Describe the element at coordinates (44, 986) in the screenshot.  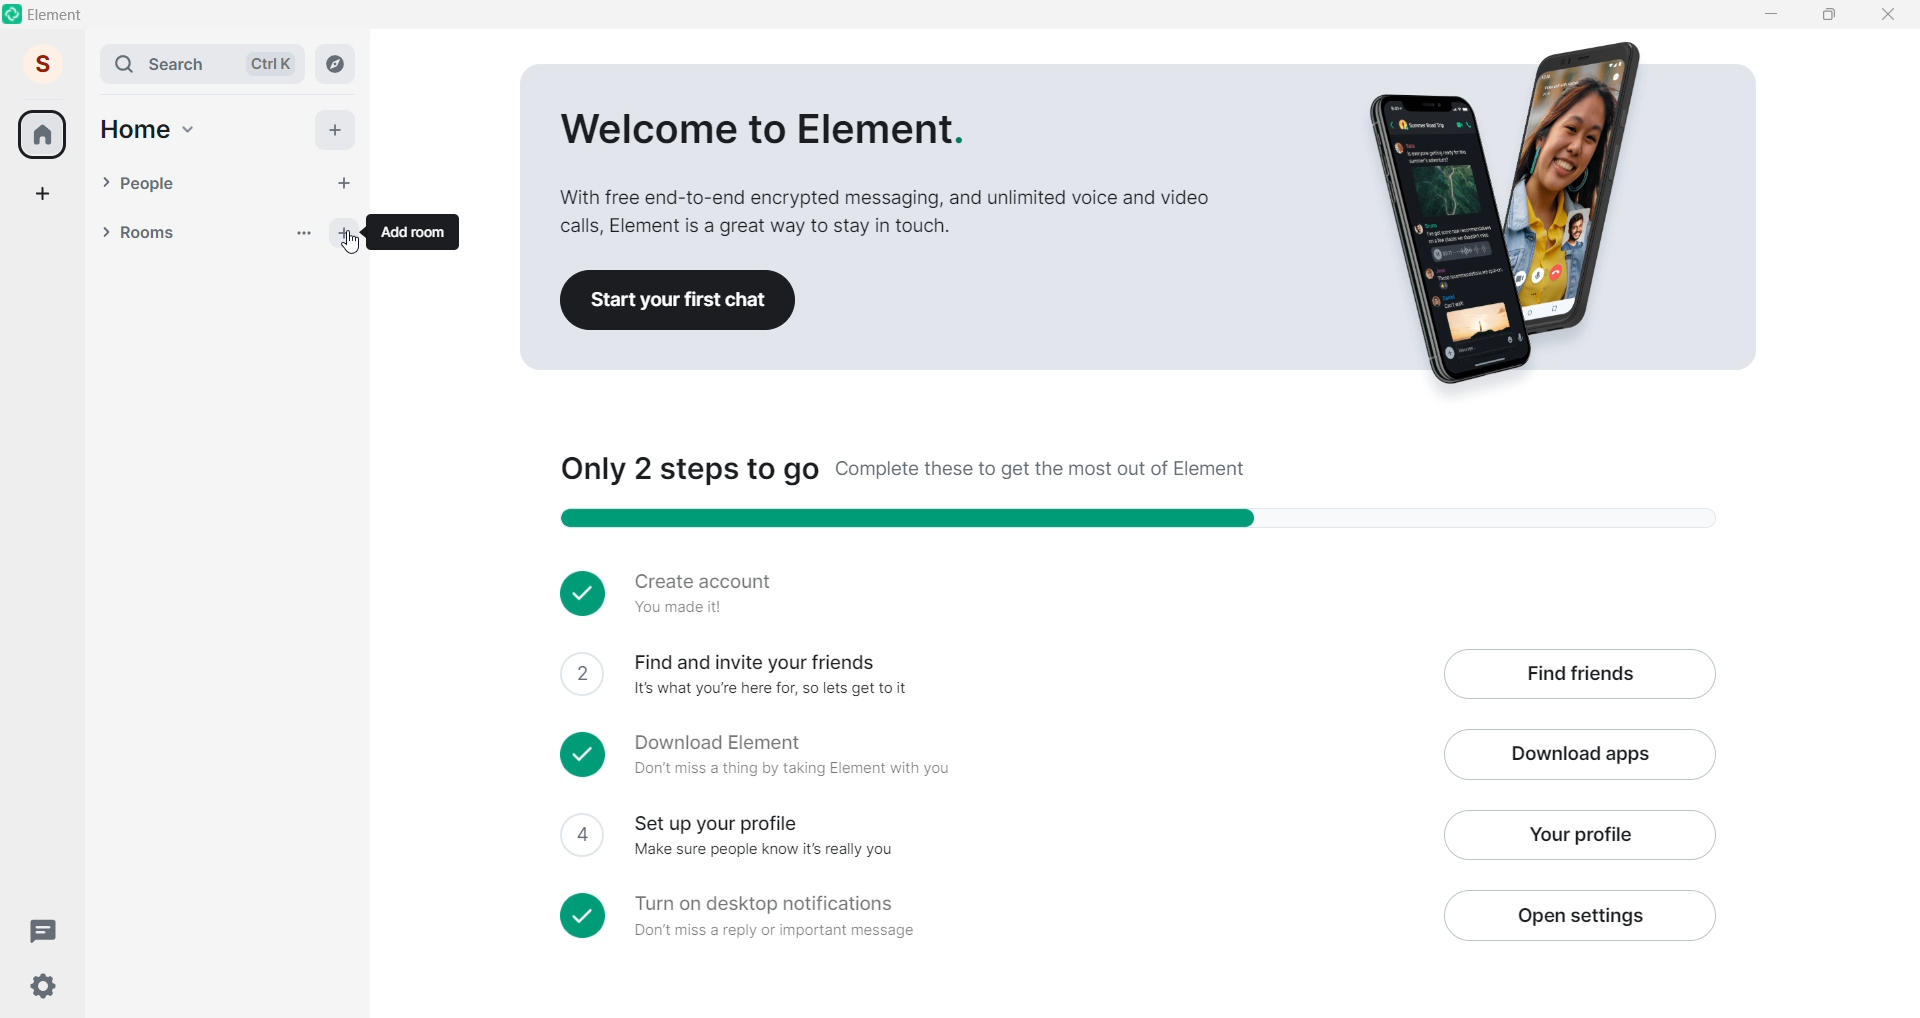
I see `Quick Settings` at that location.